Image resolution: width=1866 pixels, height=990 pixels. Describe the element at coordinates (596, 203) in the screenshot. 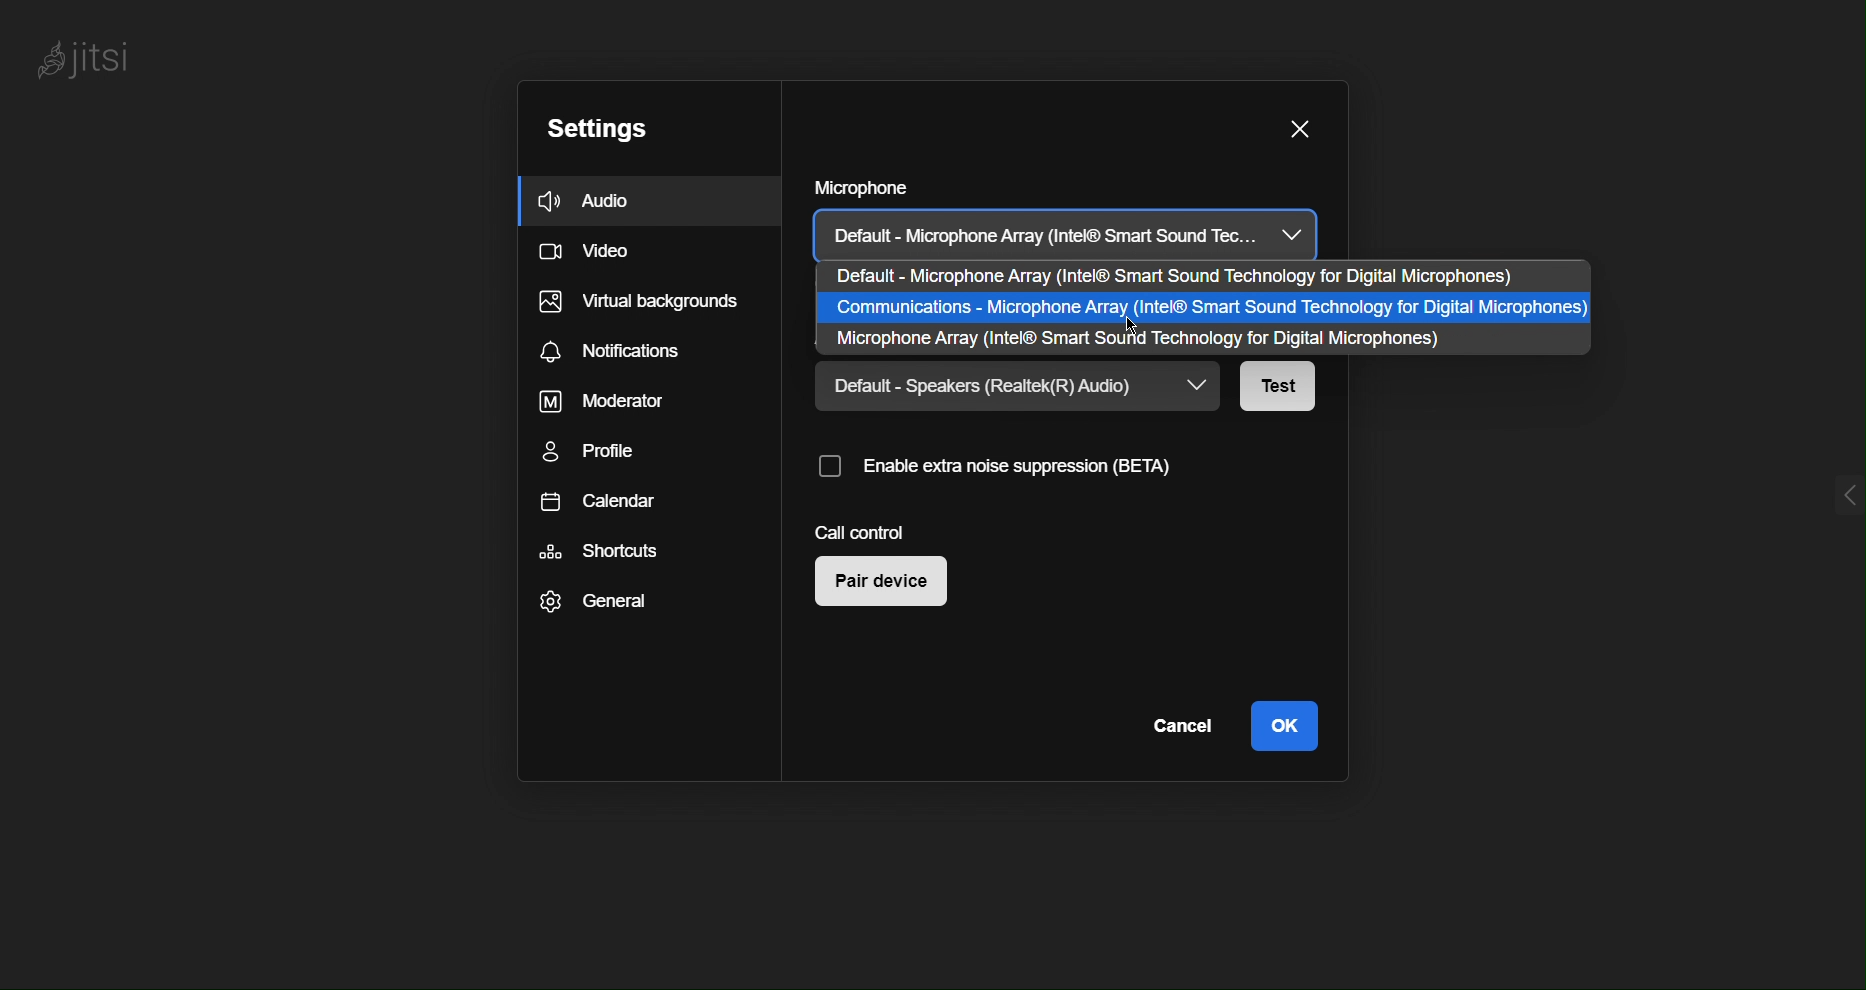

I see `Audio` at that location.